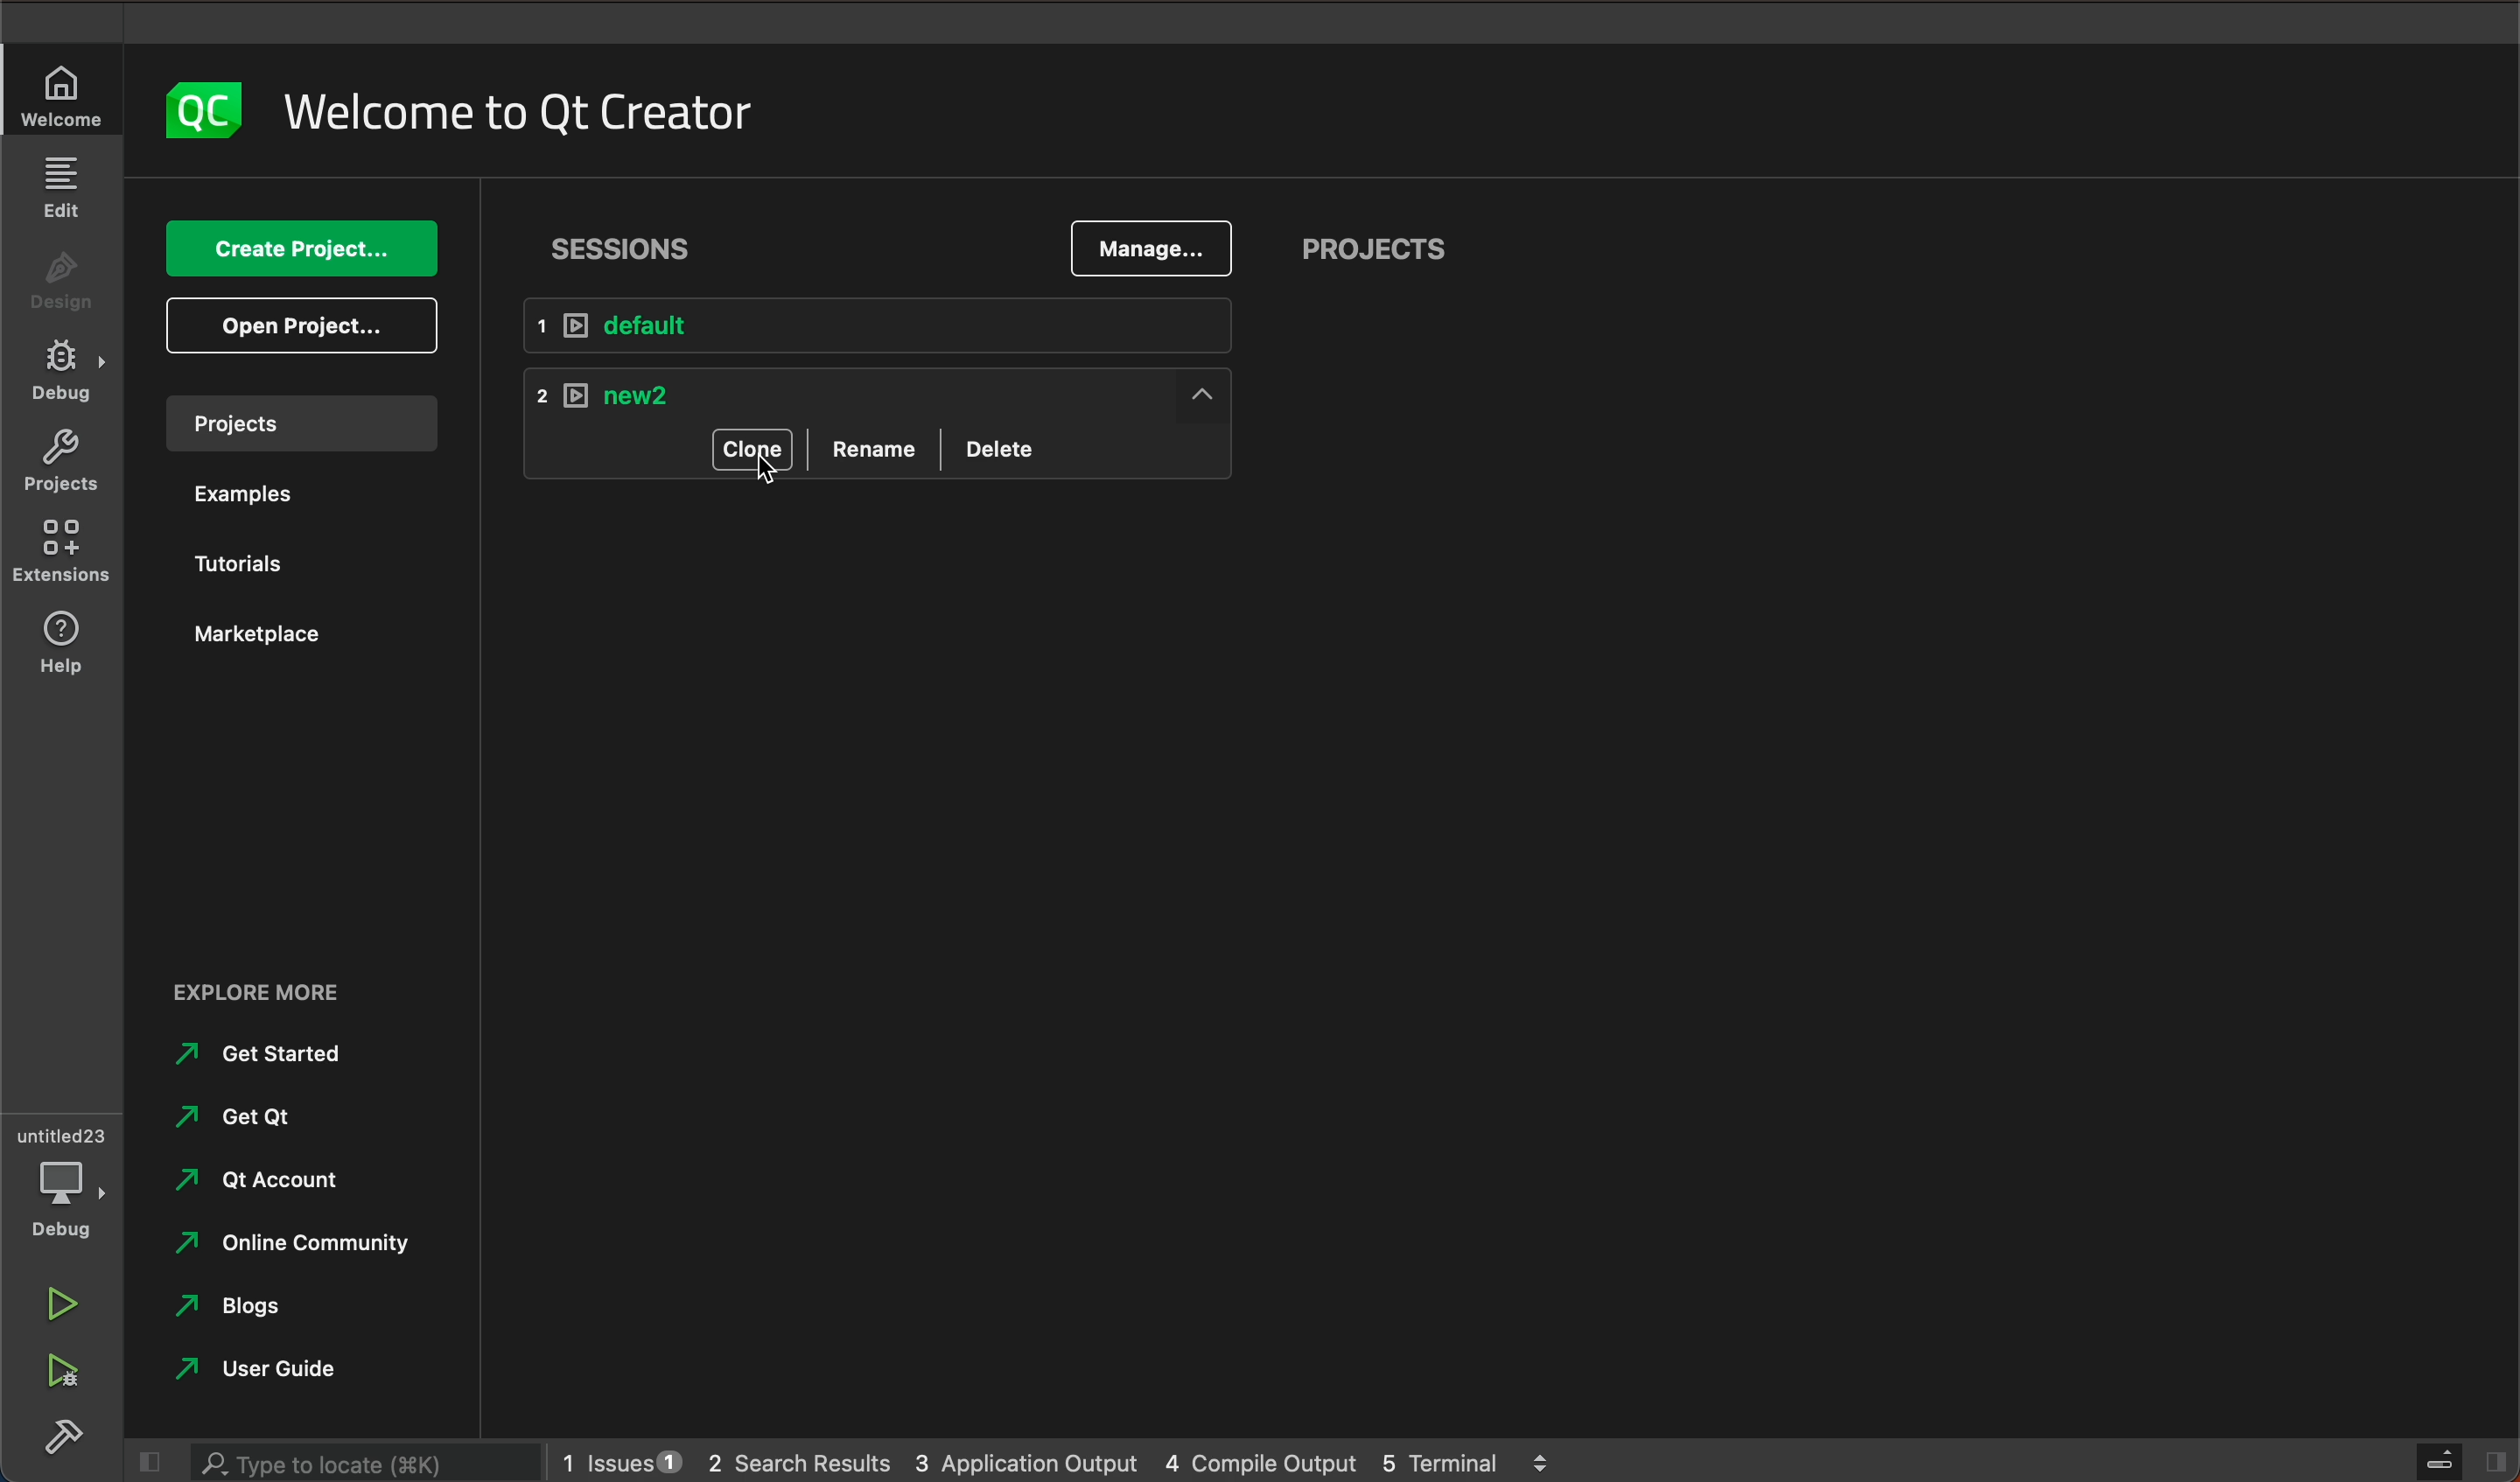 The height and width of the screenshot is (1482, 2520). Describe the element at coordinates (1005, 450) in the screenshot. I see `delete` at that location.